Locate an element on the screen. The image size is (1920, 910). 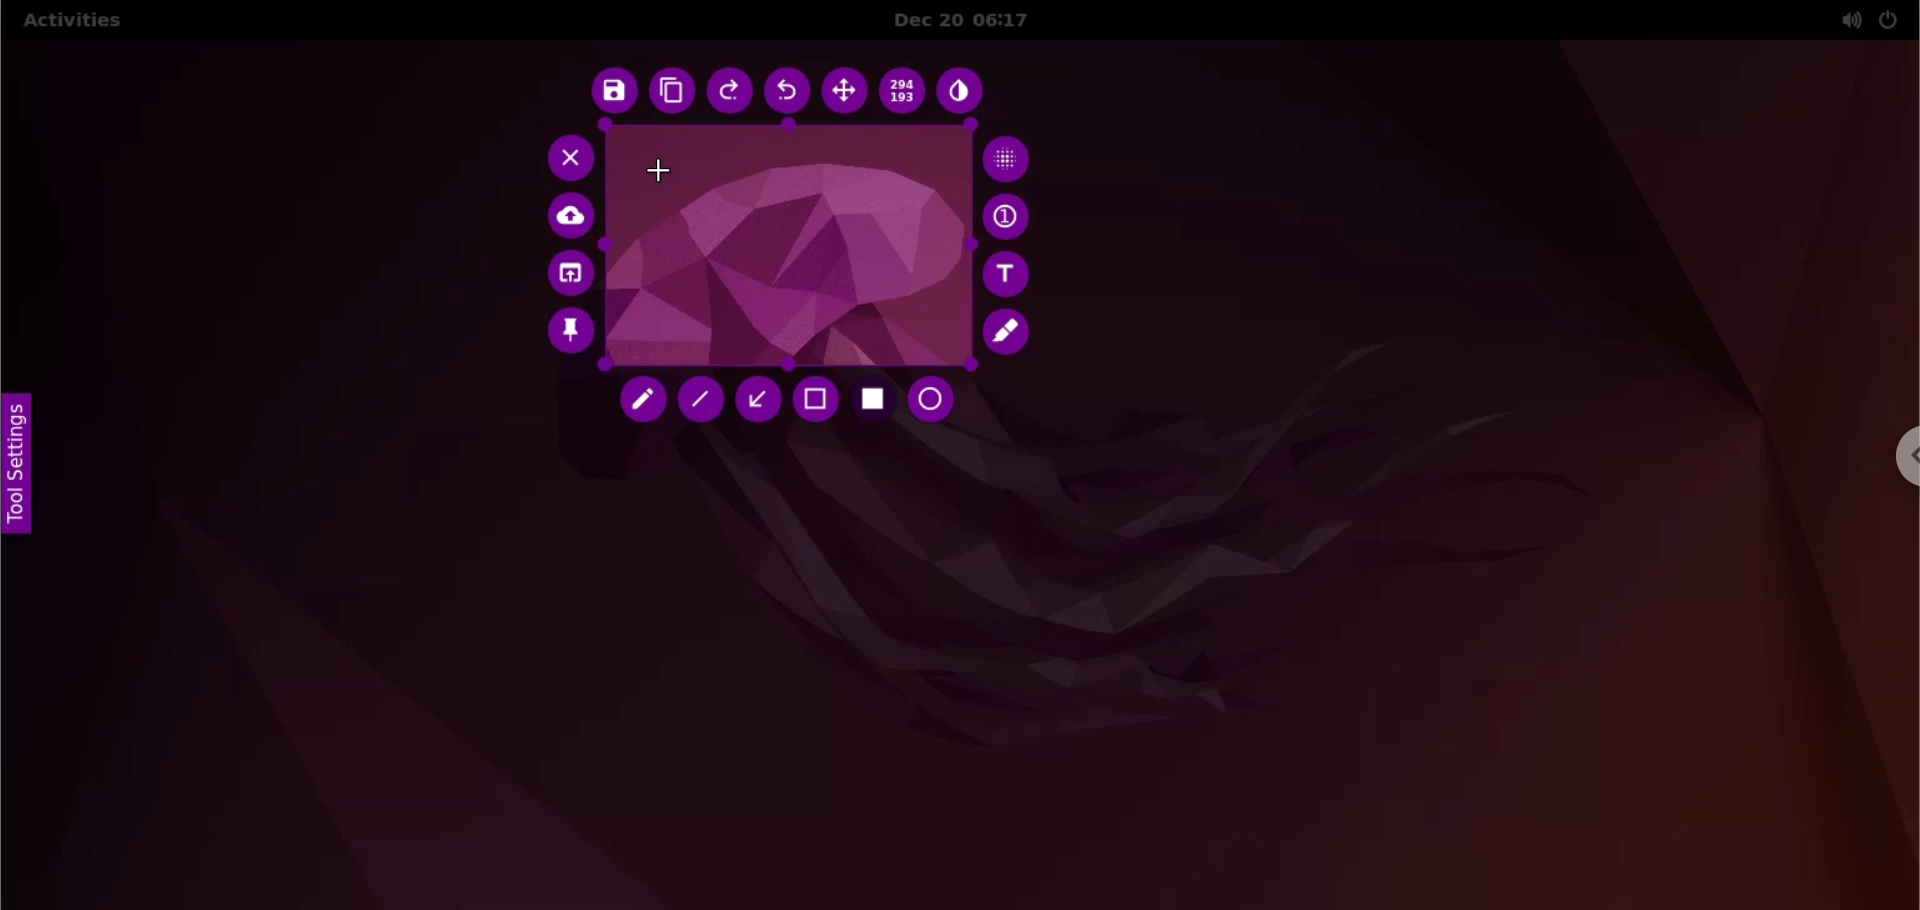
upload is located at coordinates (573, 217).